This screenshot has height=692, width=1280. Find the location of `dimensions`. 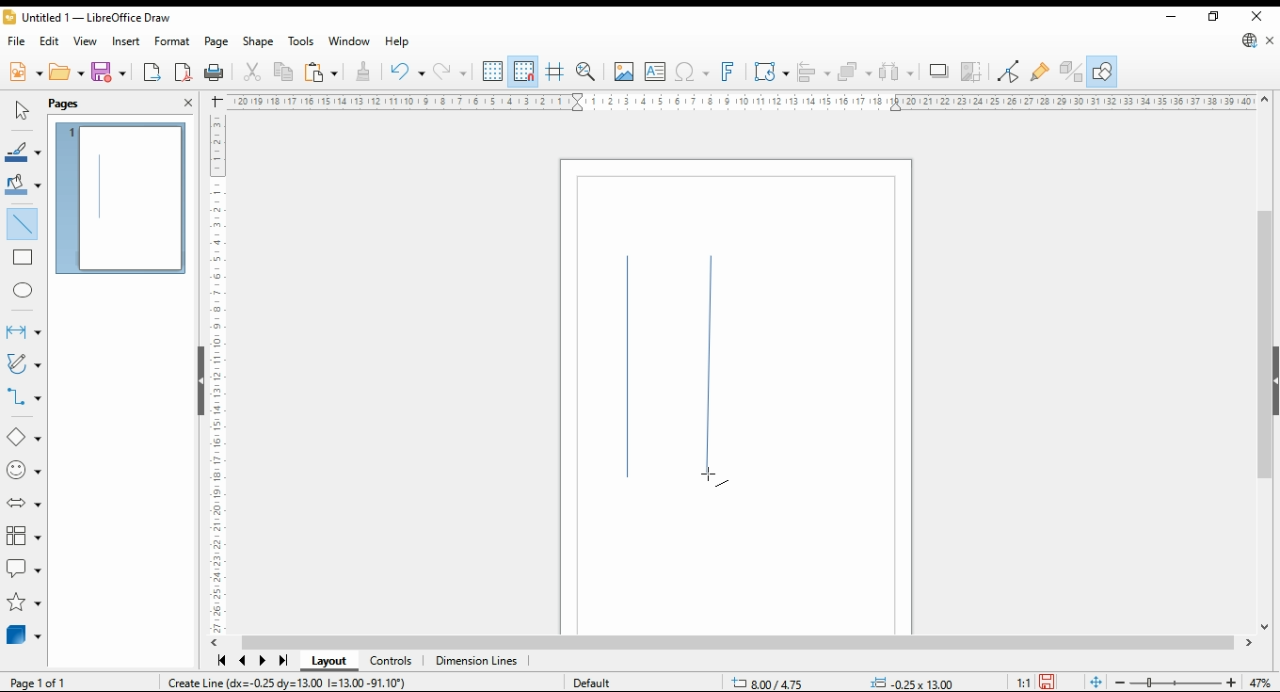

dimensions is located at coordinates (477, 661).